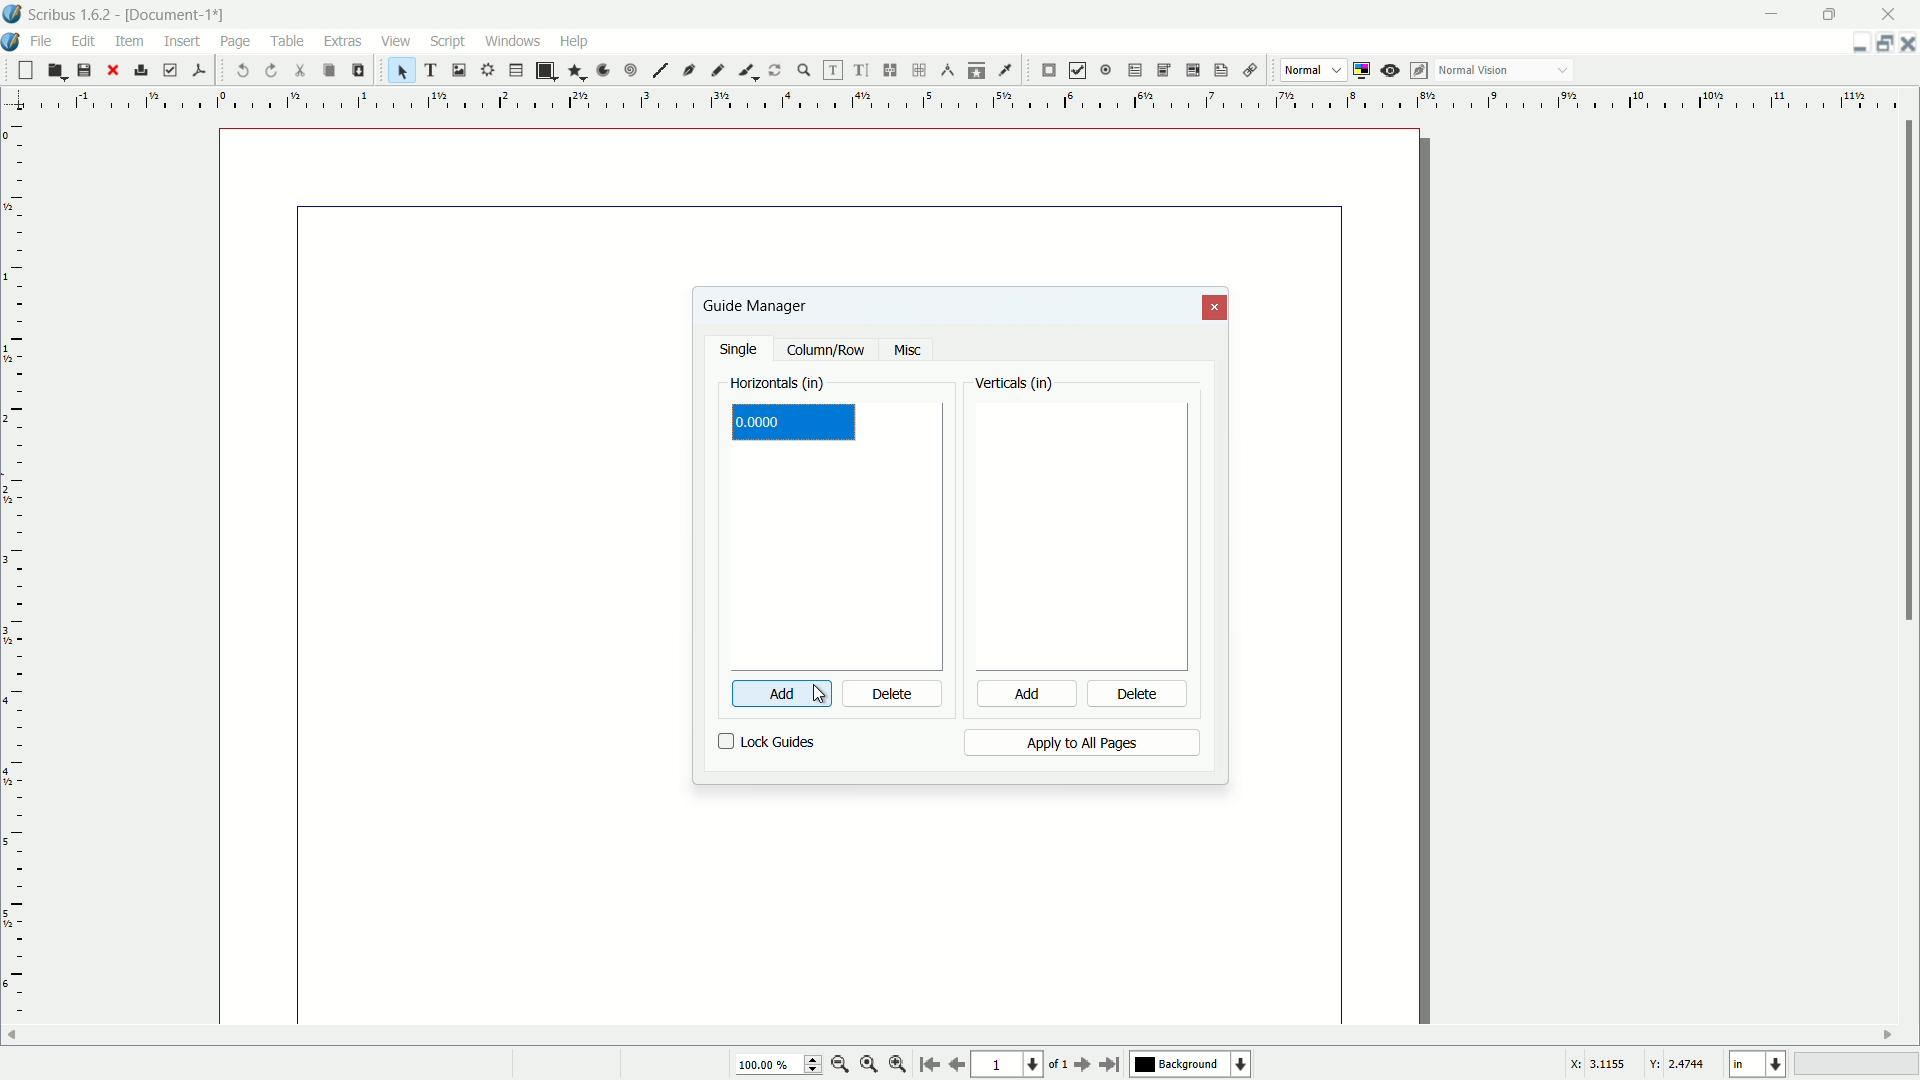  I want to click on single, so click(741, 351).